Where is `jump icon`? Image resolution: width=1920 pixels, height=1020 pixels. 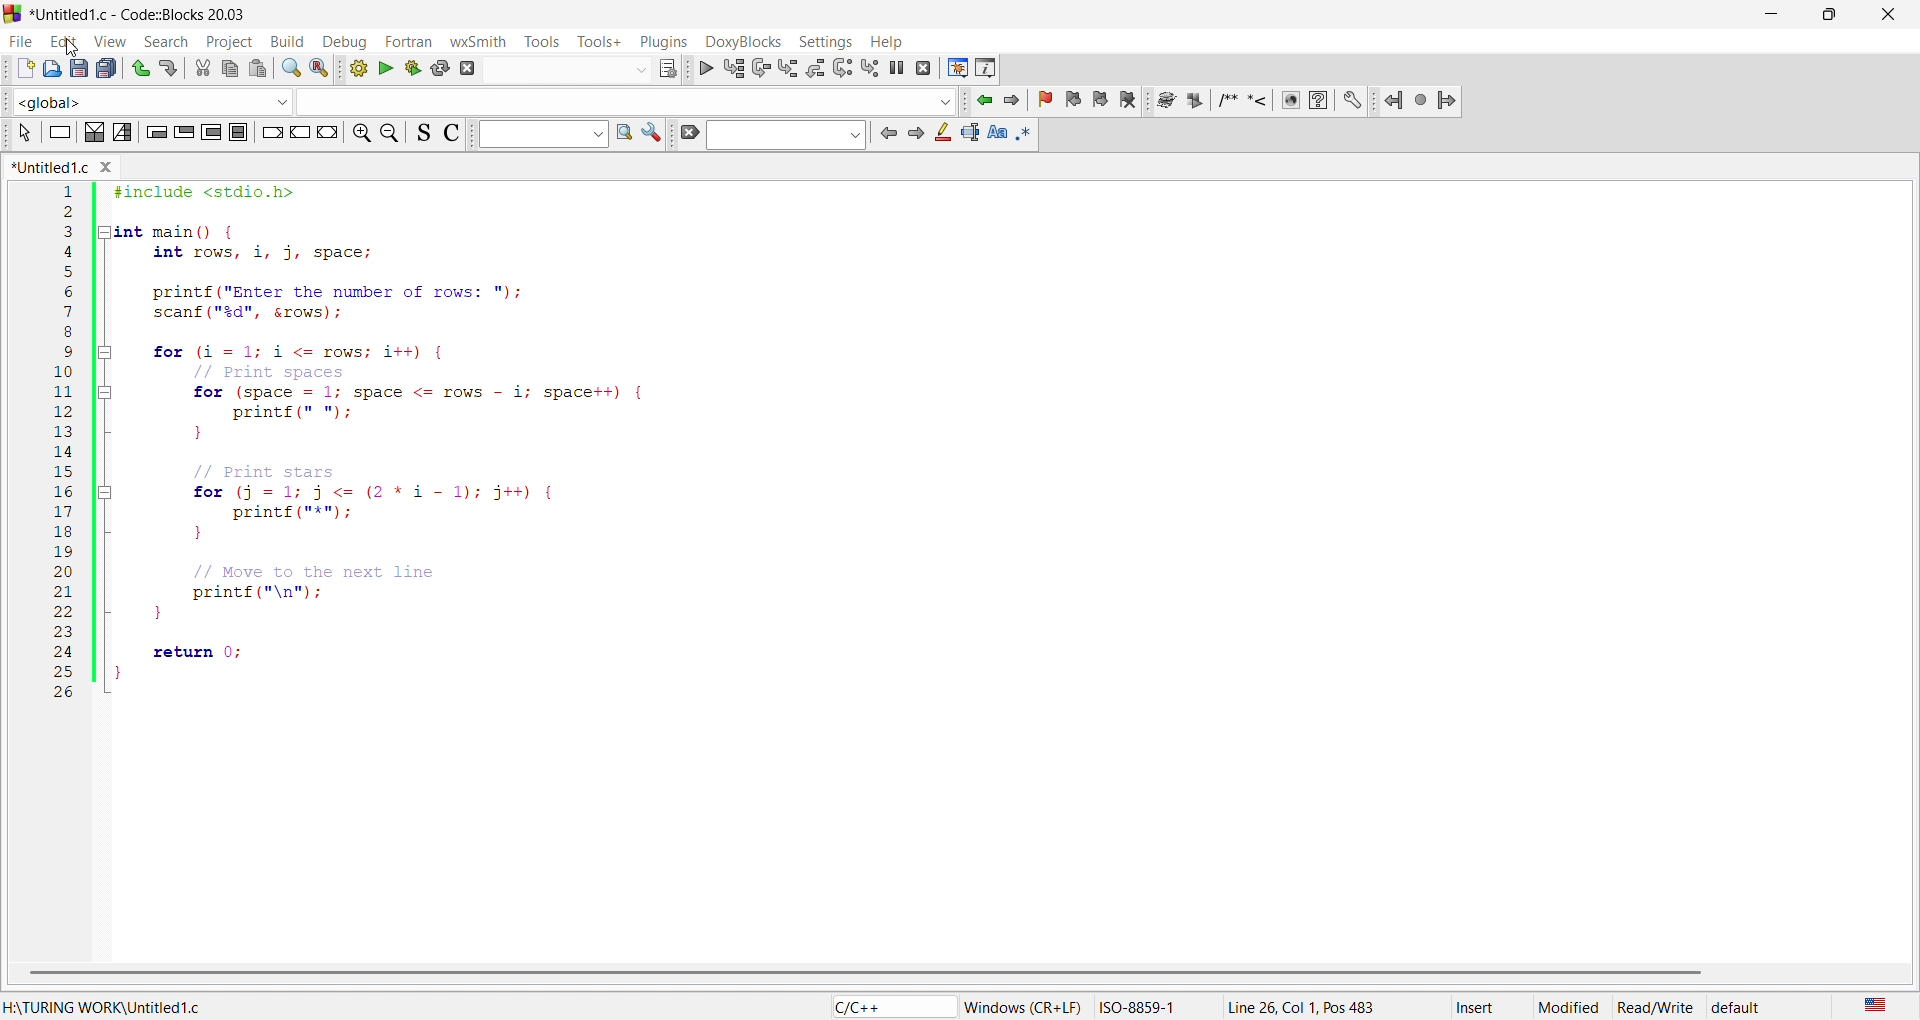
jump icon is located at coordinates (1415, 100).